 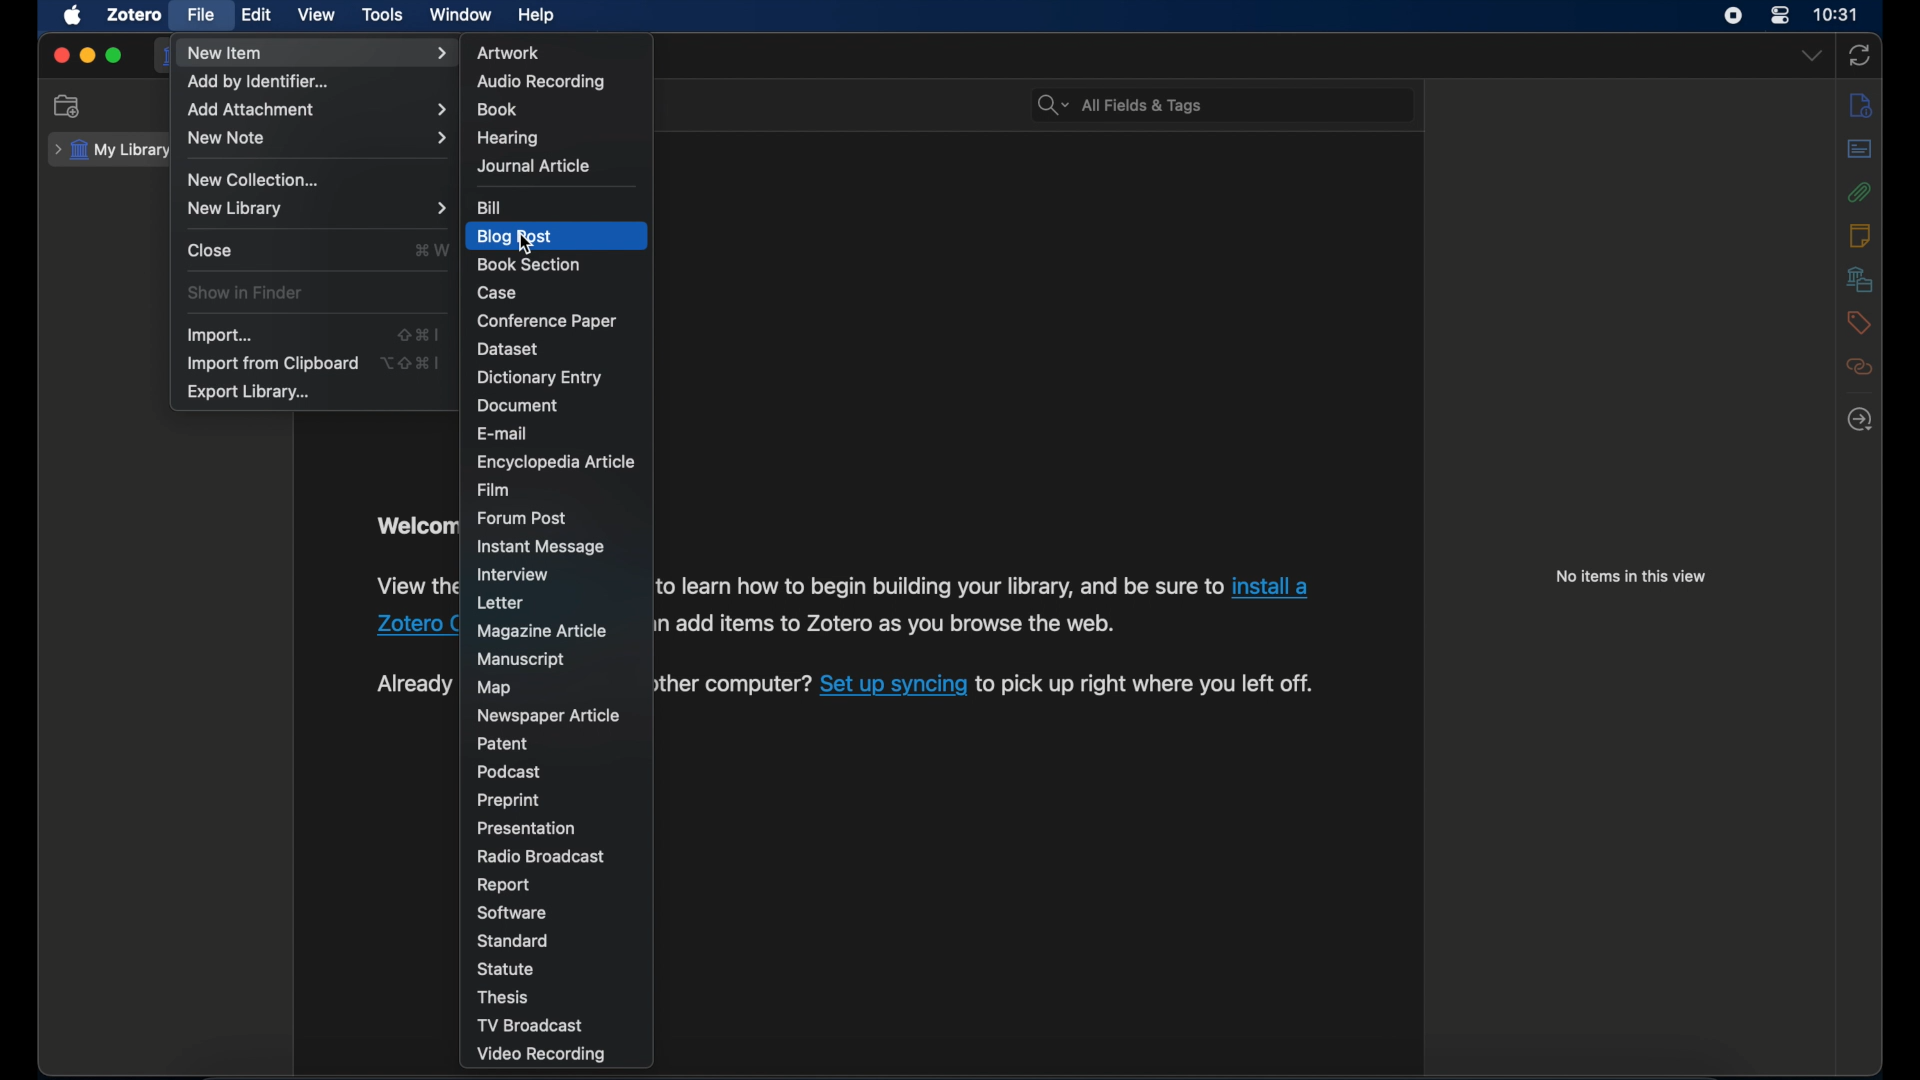 What do you see at coordinates (508, 801) in the screenshot?
I see `preprint` at bounding box center [508, 801].